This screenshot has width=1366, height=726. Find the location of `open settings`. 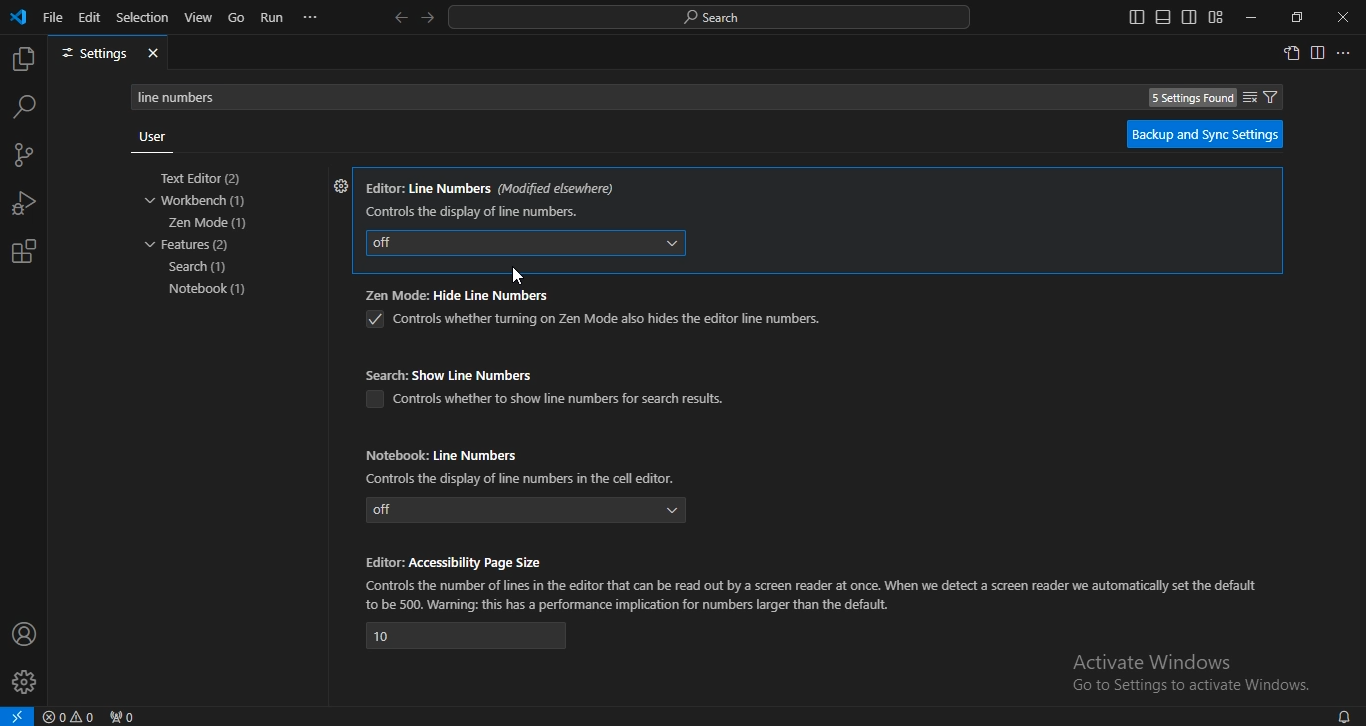

open settings is located at coordinates (1291, 52).